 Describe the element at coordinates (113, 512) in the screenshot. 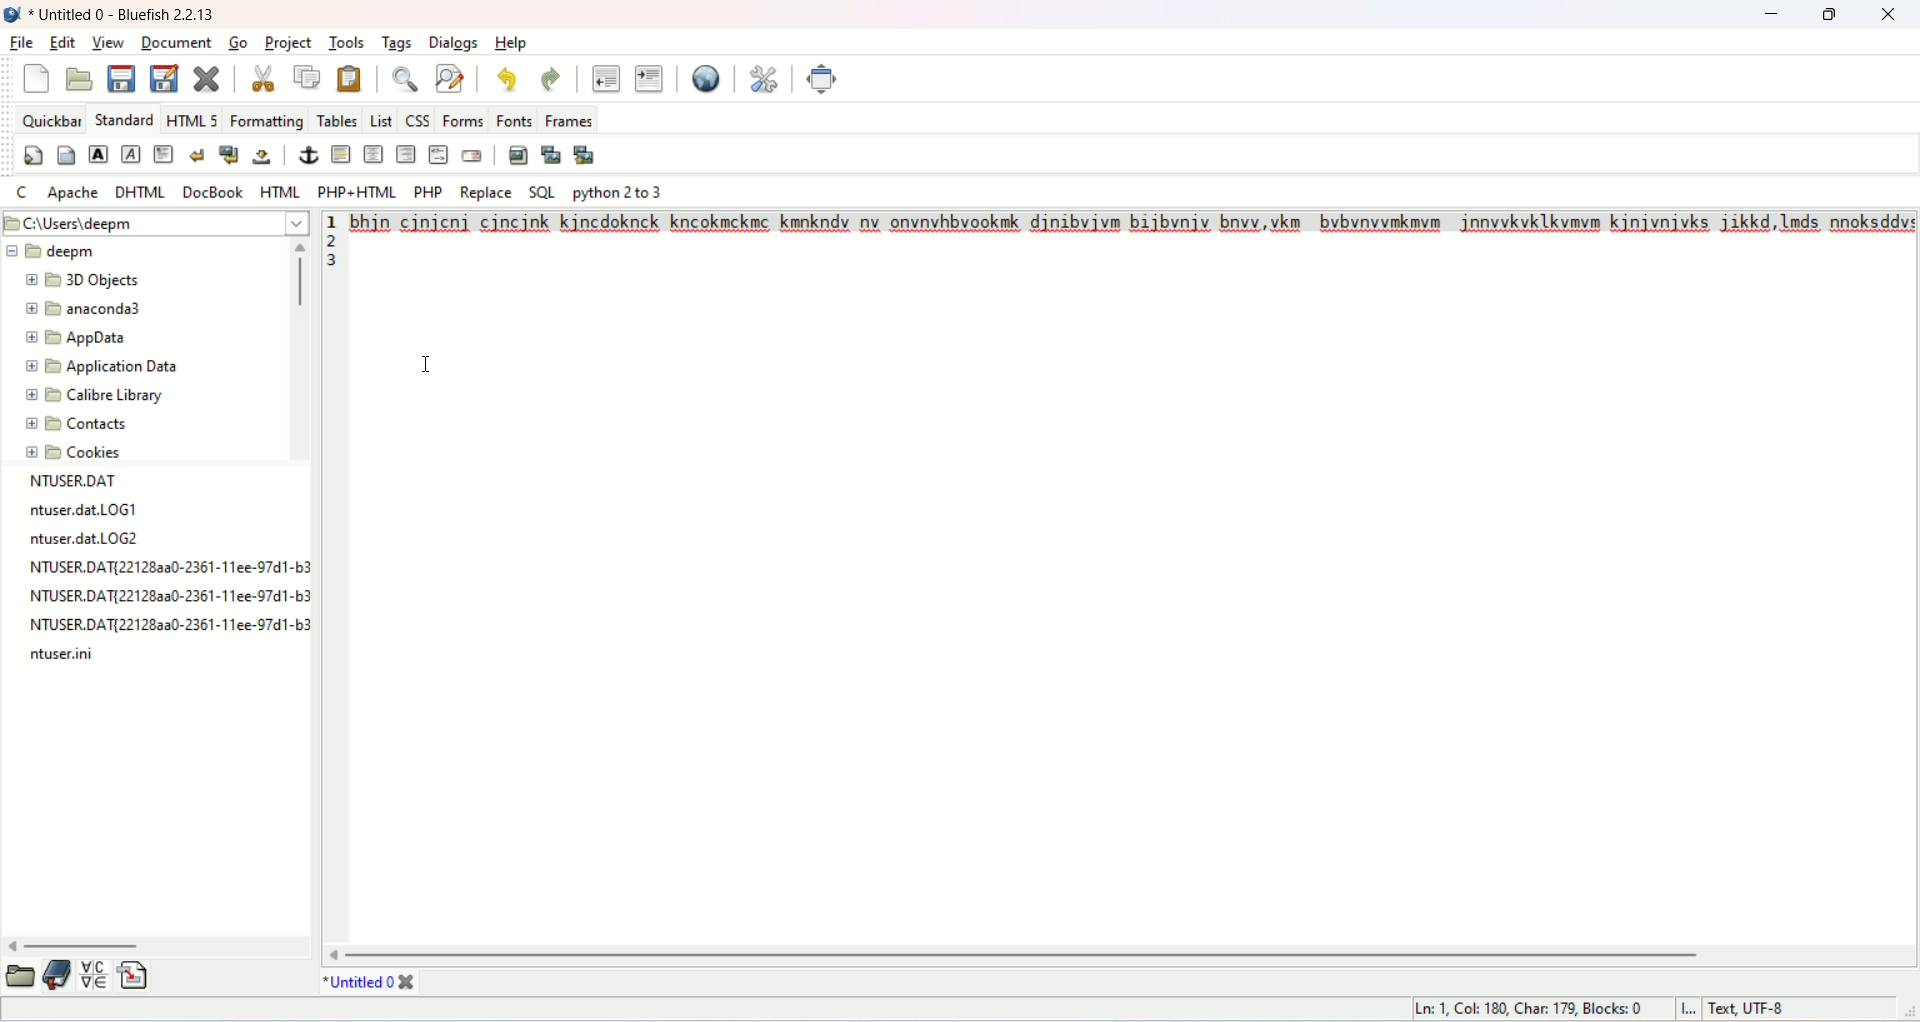

I see `file name` at that location.